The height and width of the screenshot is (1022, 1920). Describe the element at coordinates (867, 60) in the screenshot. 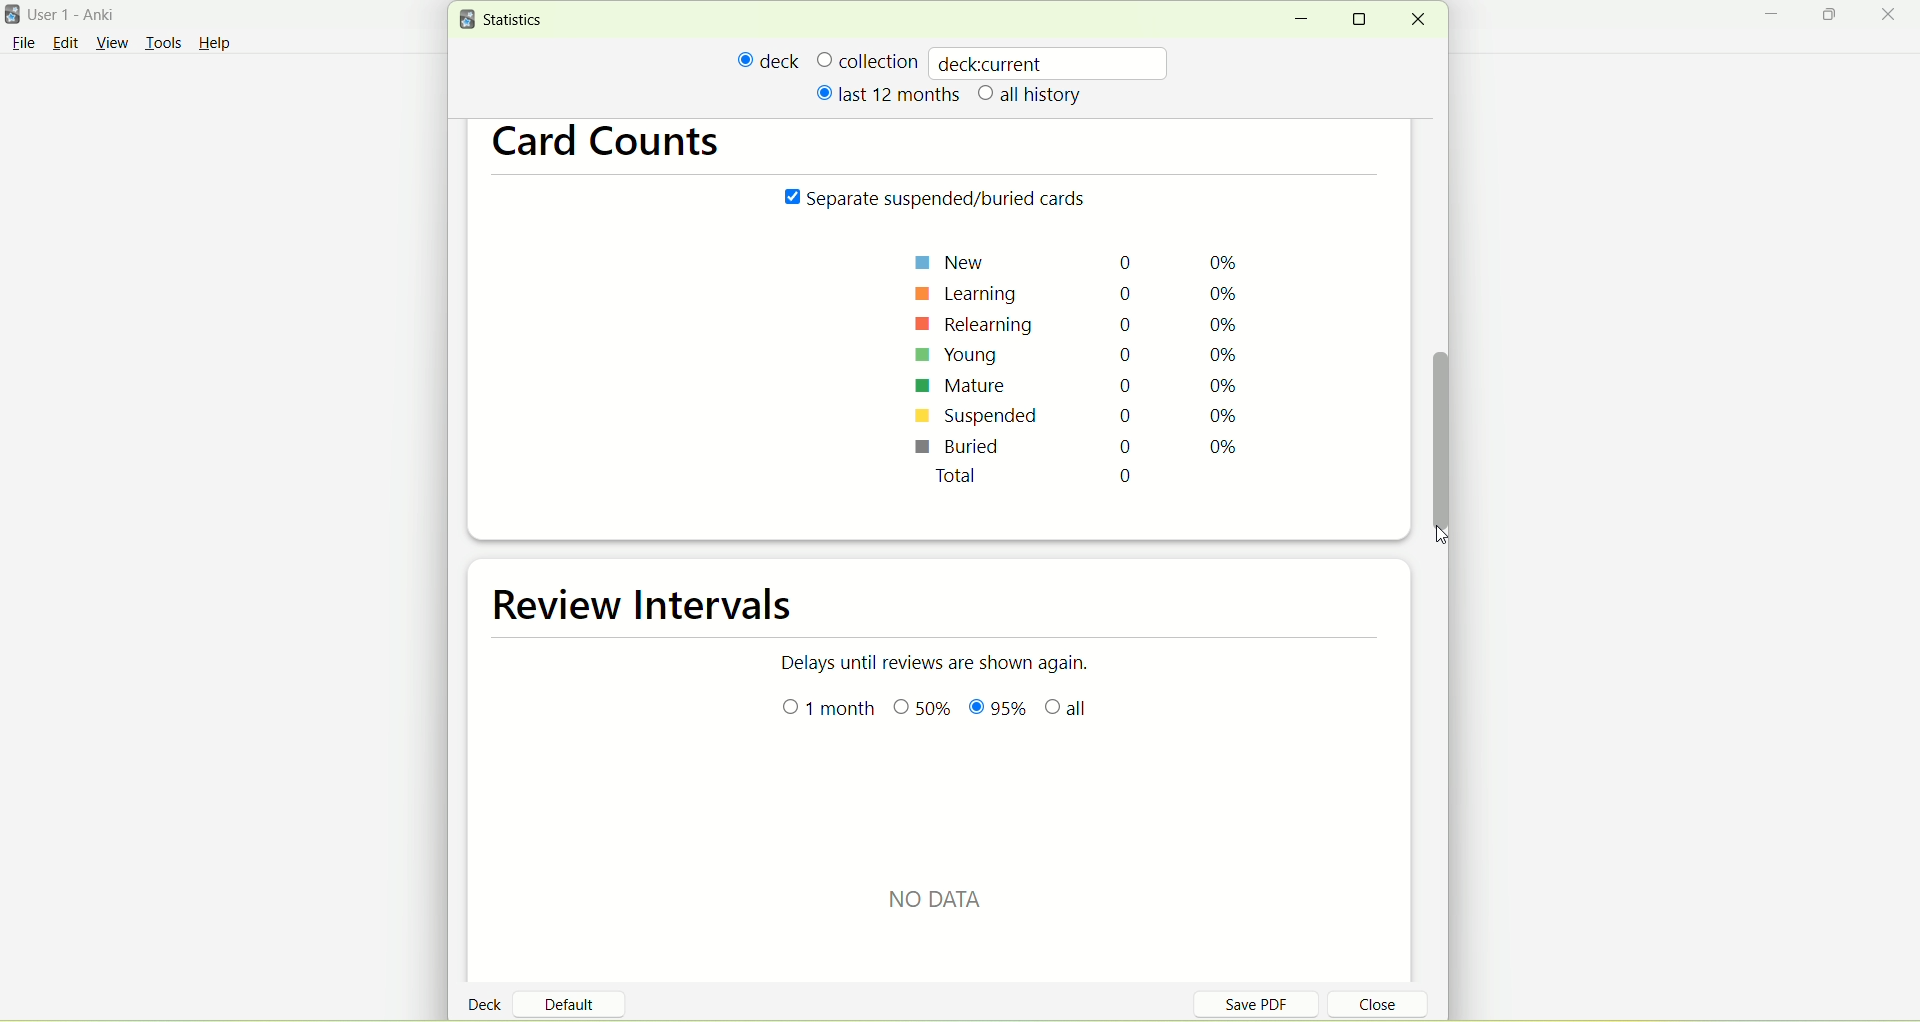

I see `collection` at that location.